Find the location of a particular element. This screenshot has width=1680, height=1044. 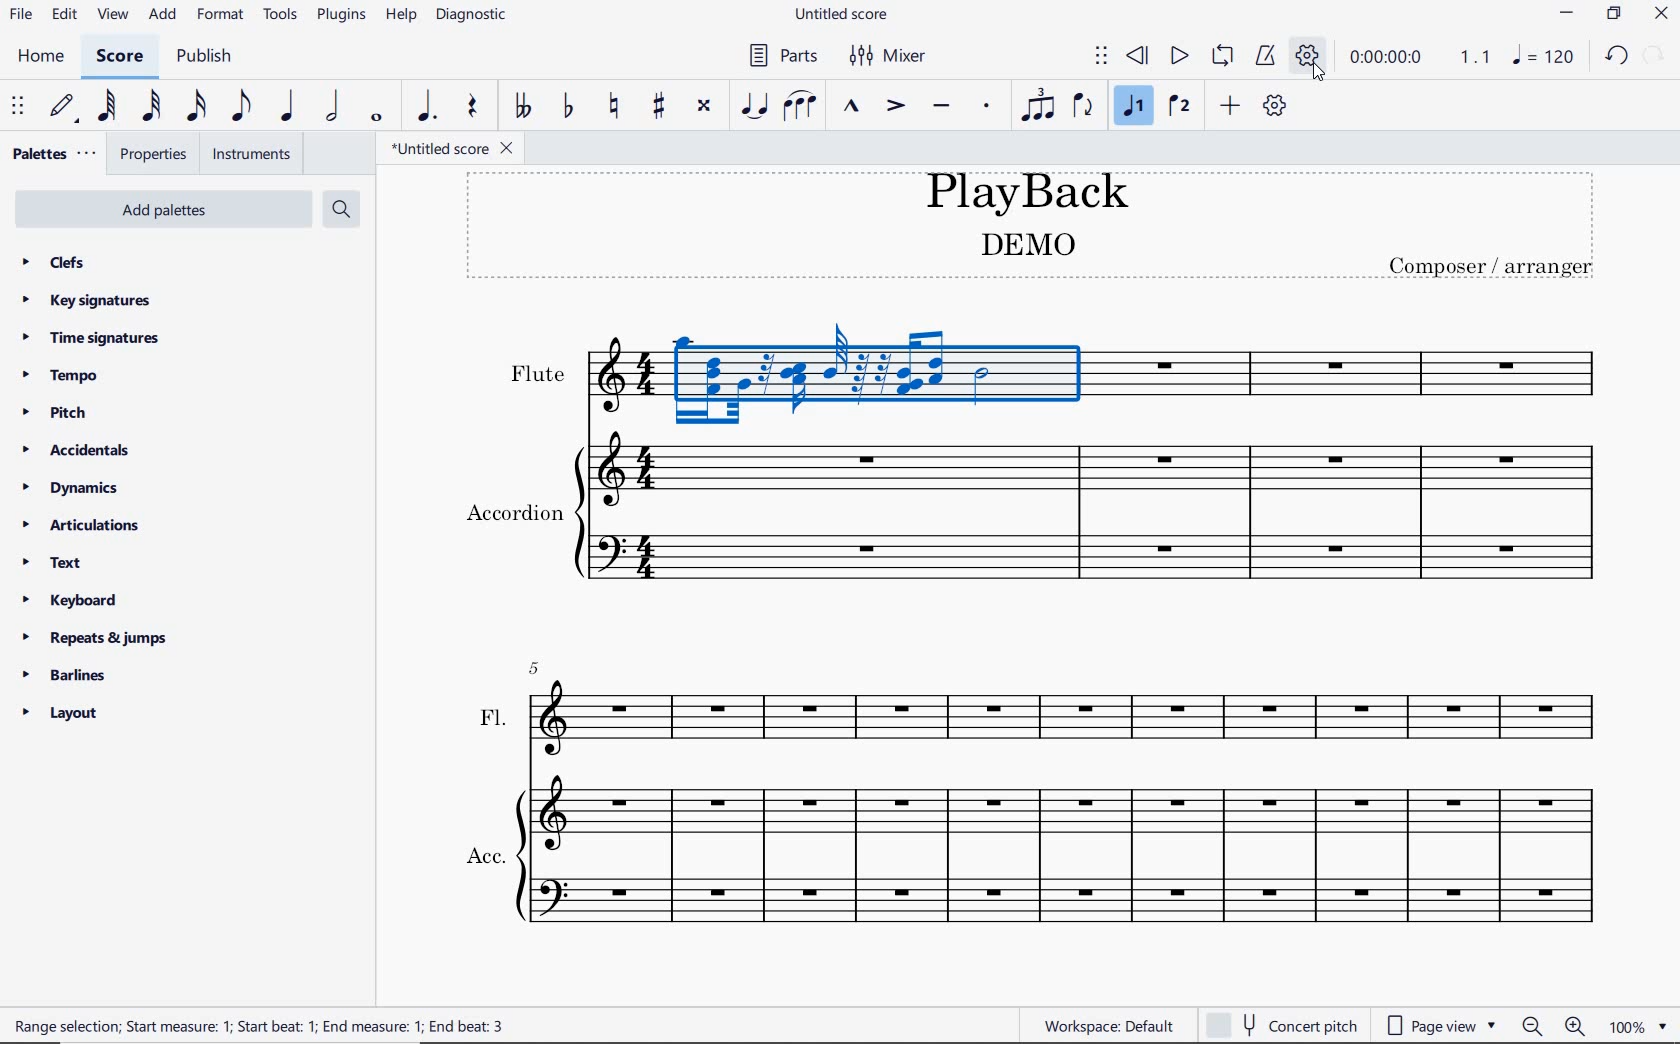

pitch is located at coordinates (55, 411).